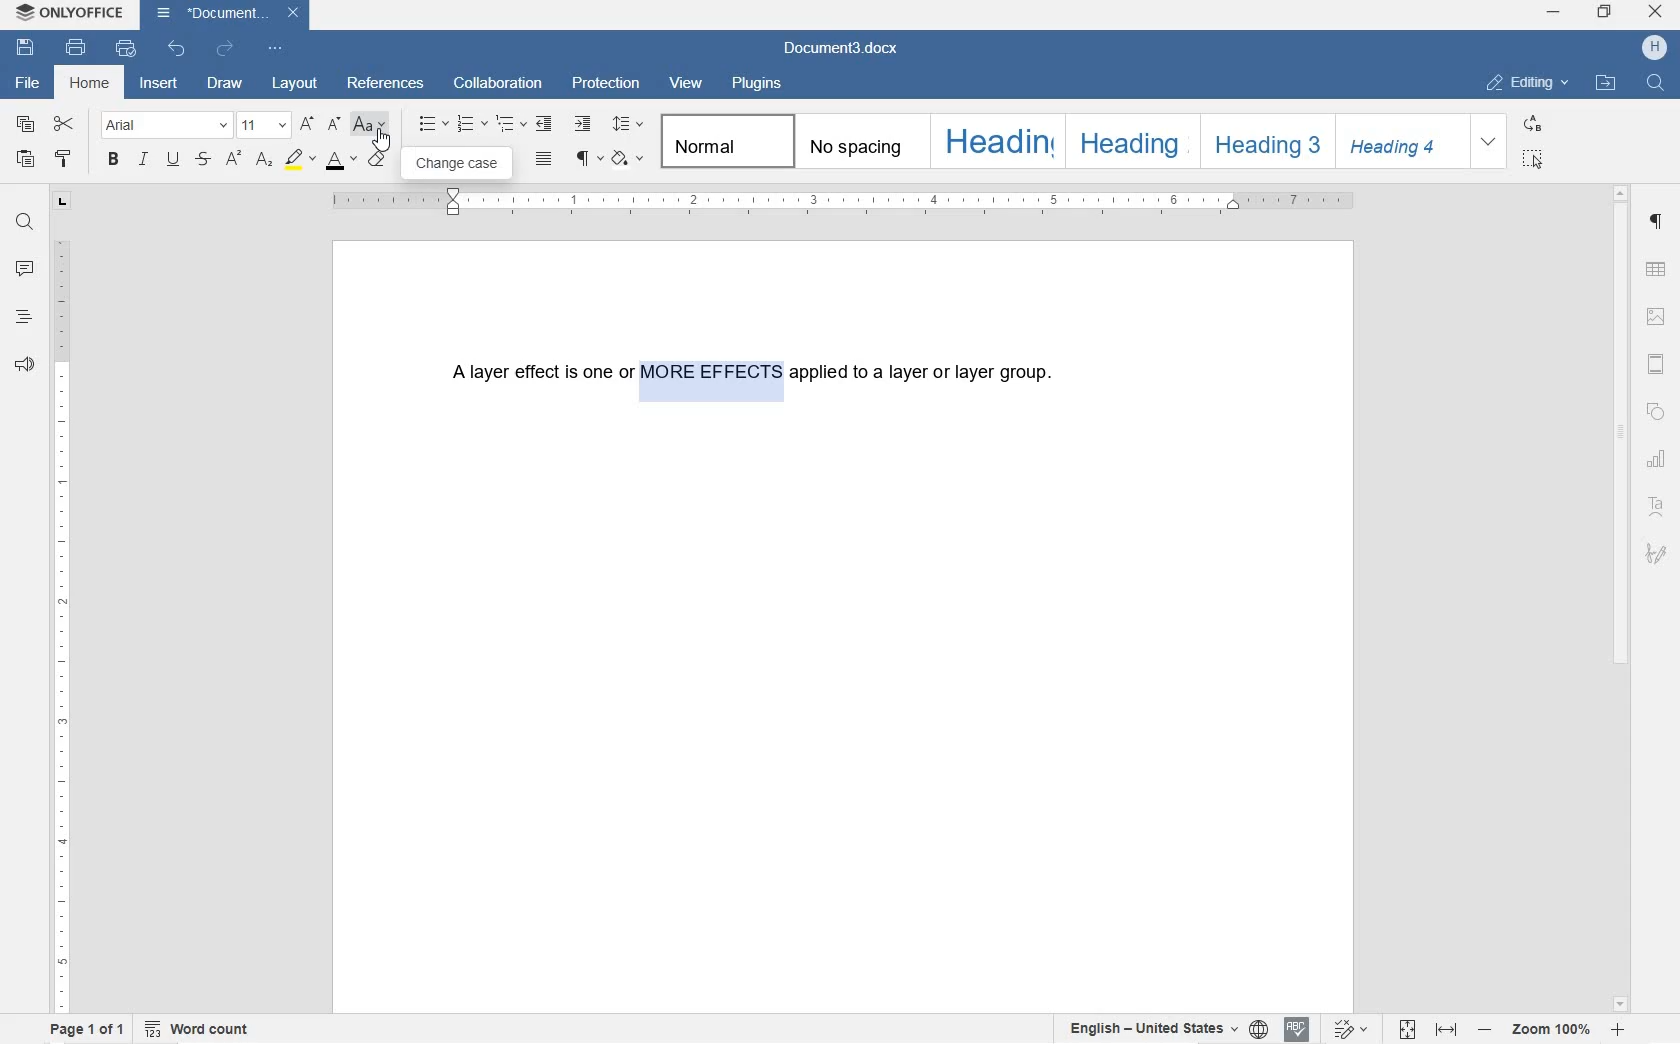  What do you see at coordinates (585, 125) in the screenshot?
I see `INCREASE INDENT` at bounding box center [585, 125].